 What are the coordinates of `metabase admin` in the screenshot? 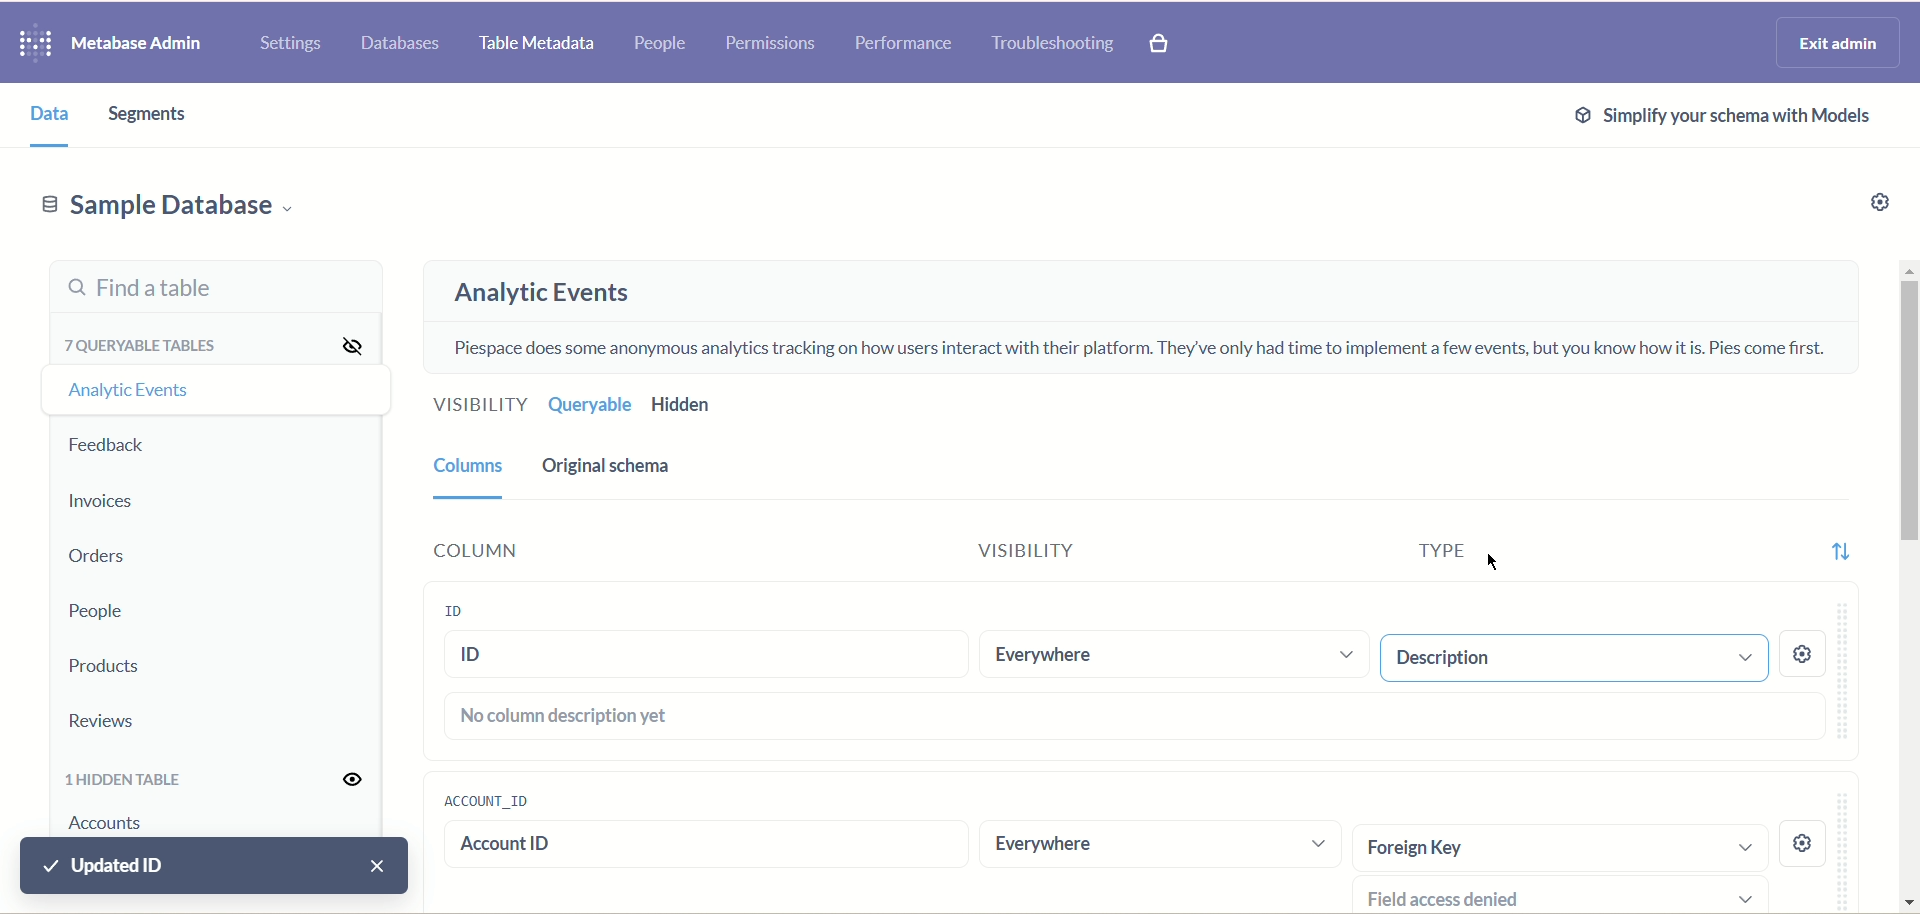 It's located at (135, 45).